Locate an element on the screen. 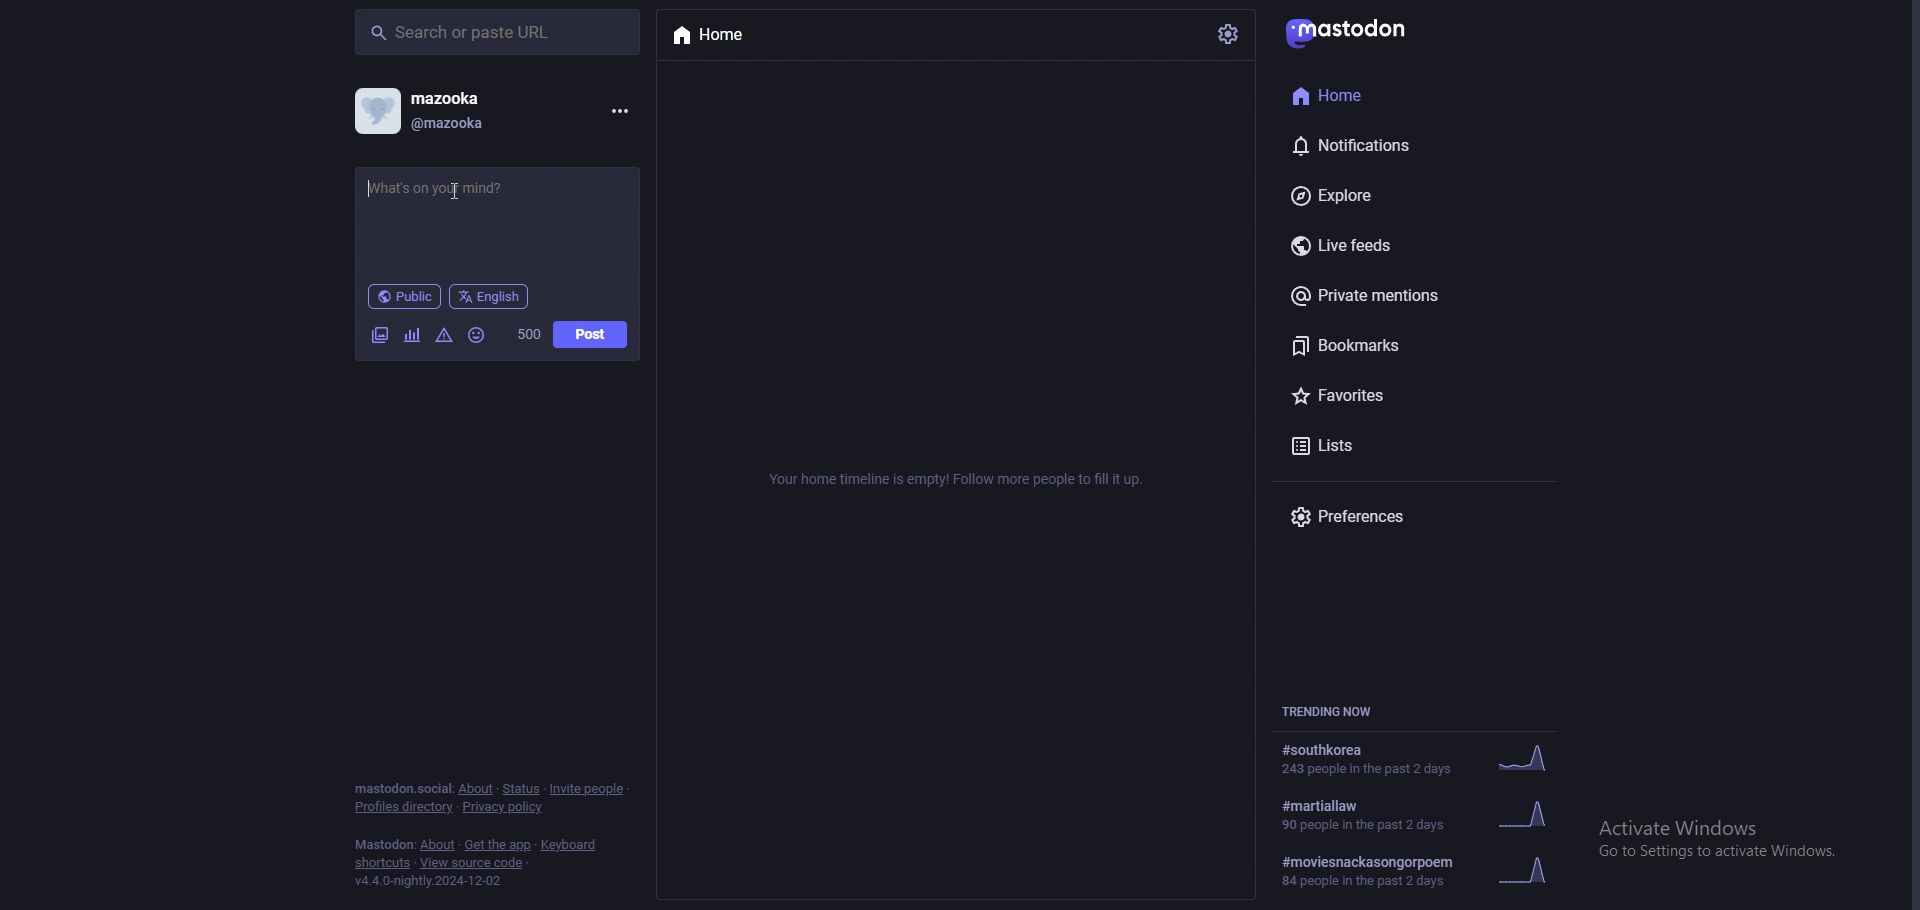 The width and height of the screenshot is (1920, 910). home is located at coordinates (717, 37).